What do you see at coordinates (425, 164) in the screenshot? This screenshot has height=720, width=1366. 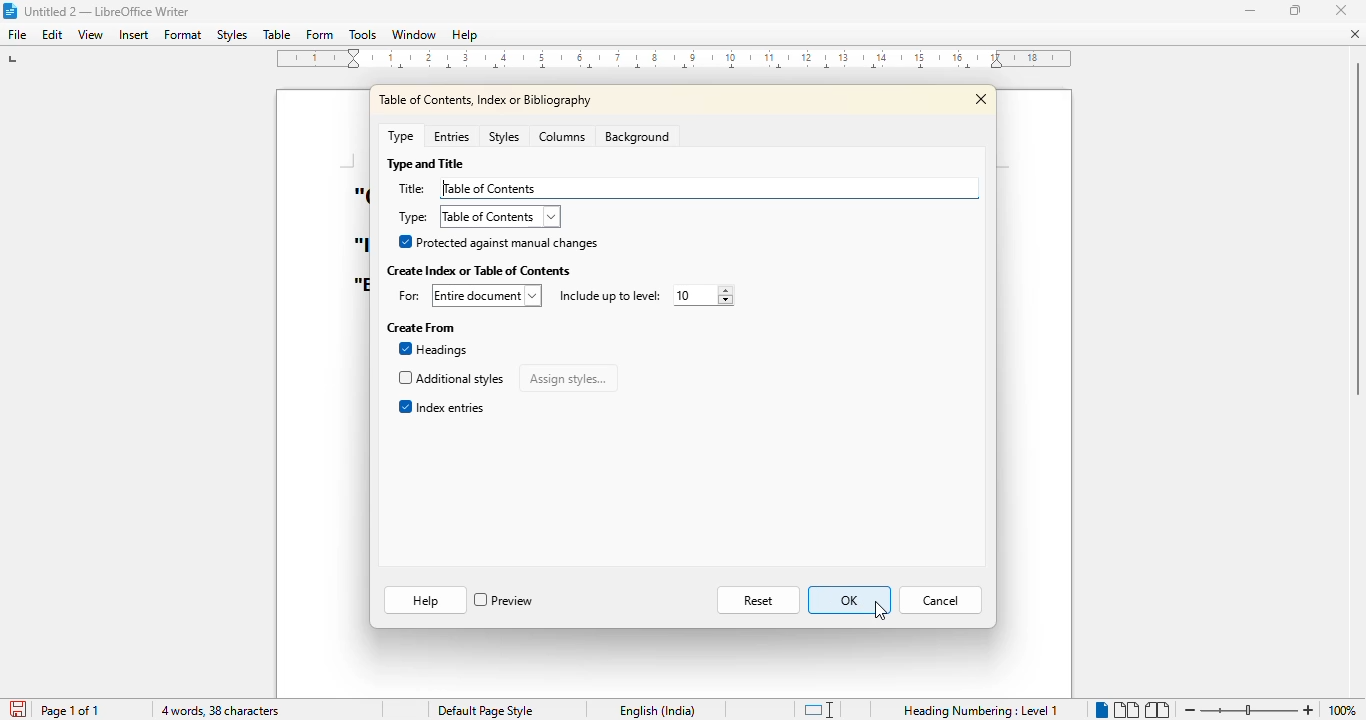 I see `type and title` at bounding box center [425, 164].